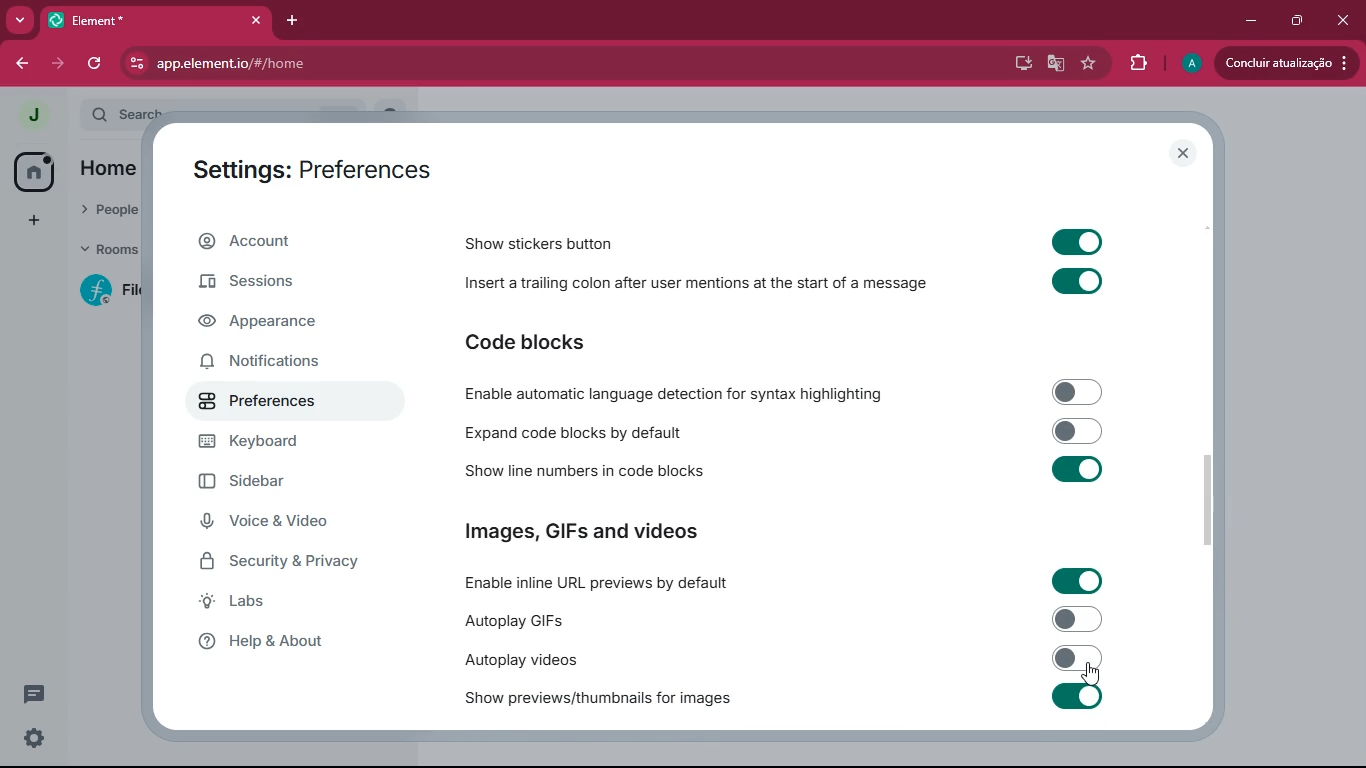 This screenshot has width=1366, height=768. What do you see at coordinates (34, 693) in the screenshot?
I see `message` at bounding box center [34, 693].